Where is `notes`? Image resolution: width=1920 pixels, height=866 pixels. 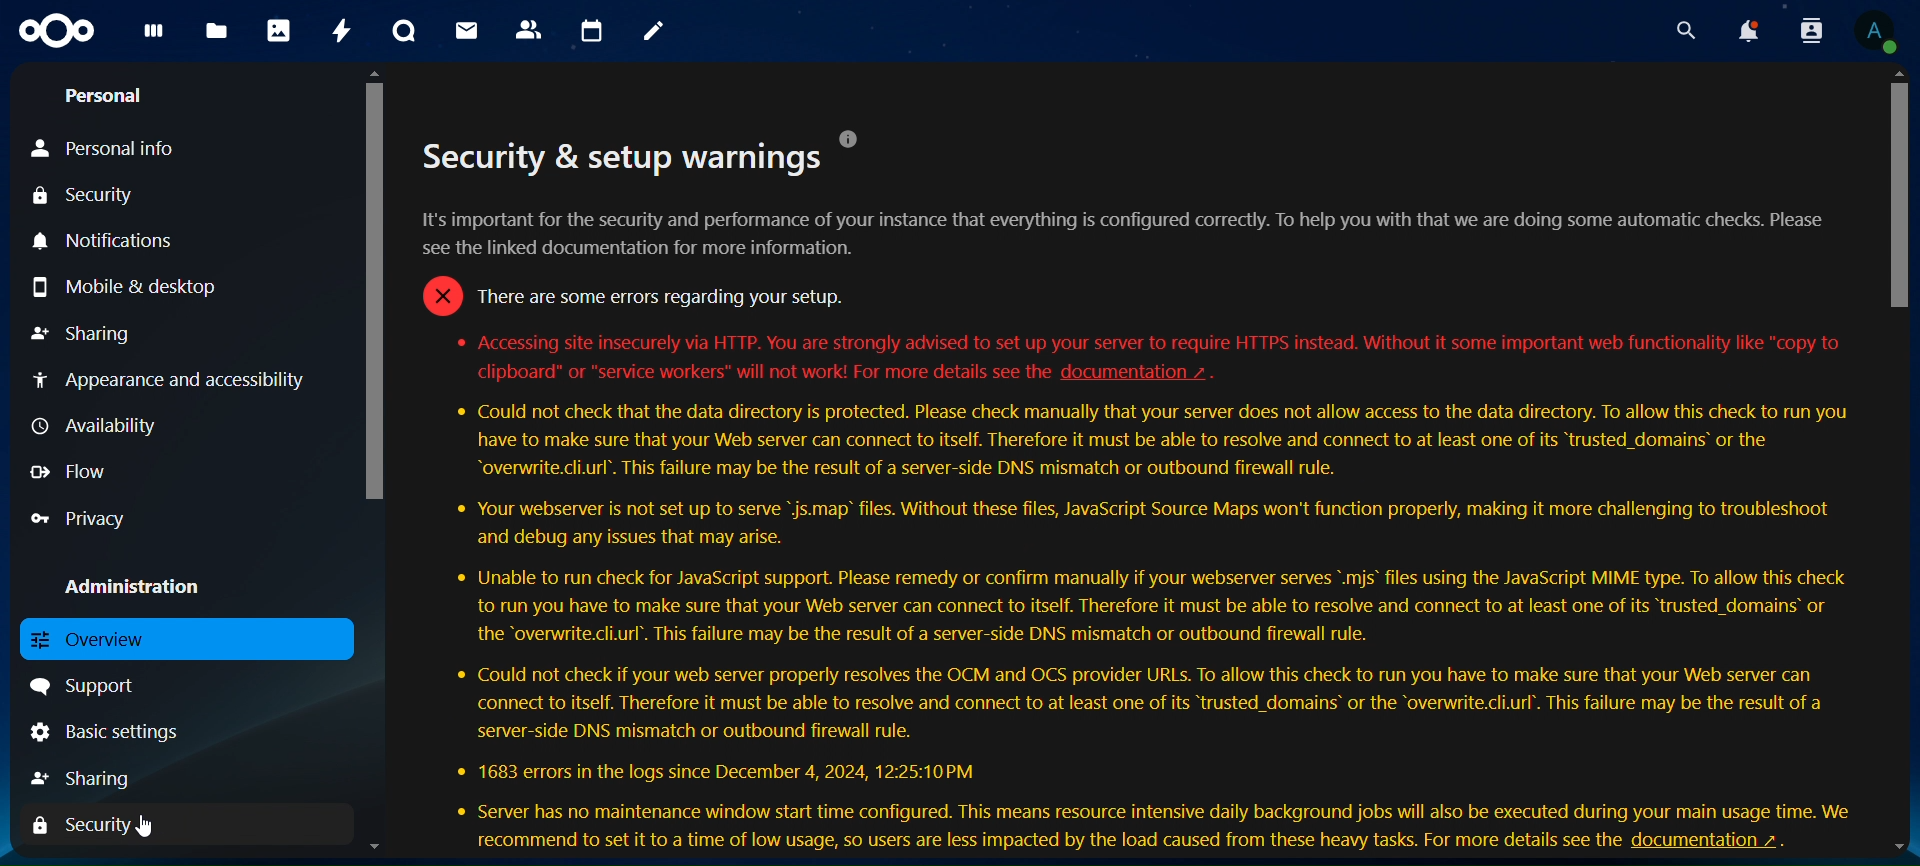
notes is located at coordinates (648, 28).